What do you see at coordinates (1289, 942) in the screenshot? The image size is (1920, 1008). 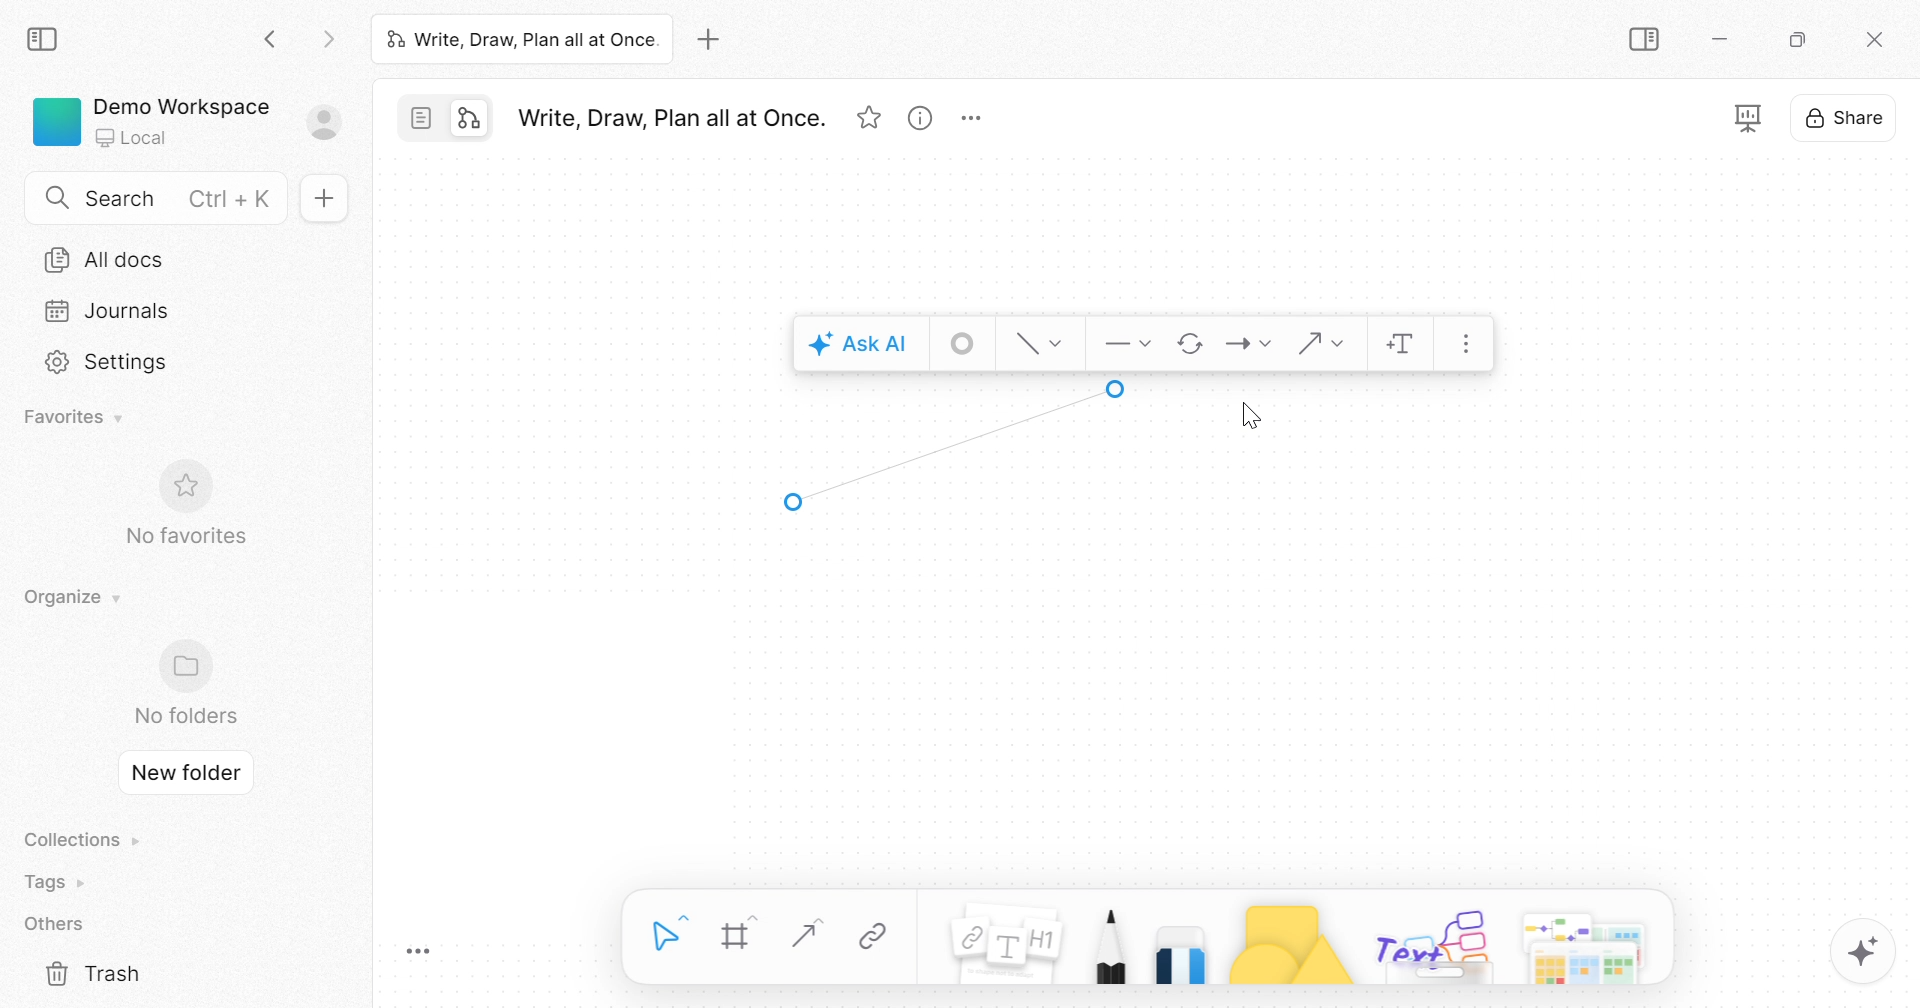 I see `Shape` at bounding box center [1289, 942].